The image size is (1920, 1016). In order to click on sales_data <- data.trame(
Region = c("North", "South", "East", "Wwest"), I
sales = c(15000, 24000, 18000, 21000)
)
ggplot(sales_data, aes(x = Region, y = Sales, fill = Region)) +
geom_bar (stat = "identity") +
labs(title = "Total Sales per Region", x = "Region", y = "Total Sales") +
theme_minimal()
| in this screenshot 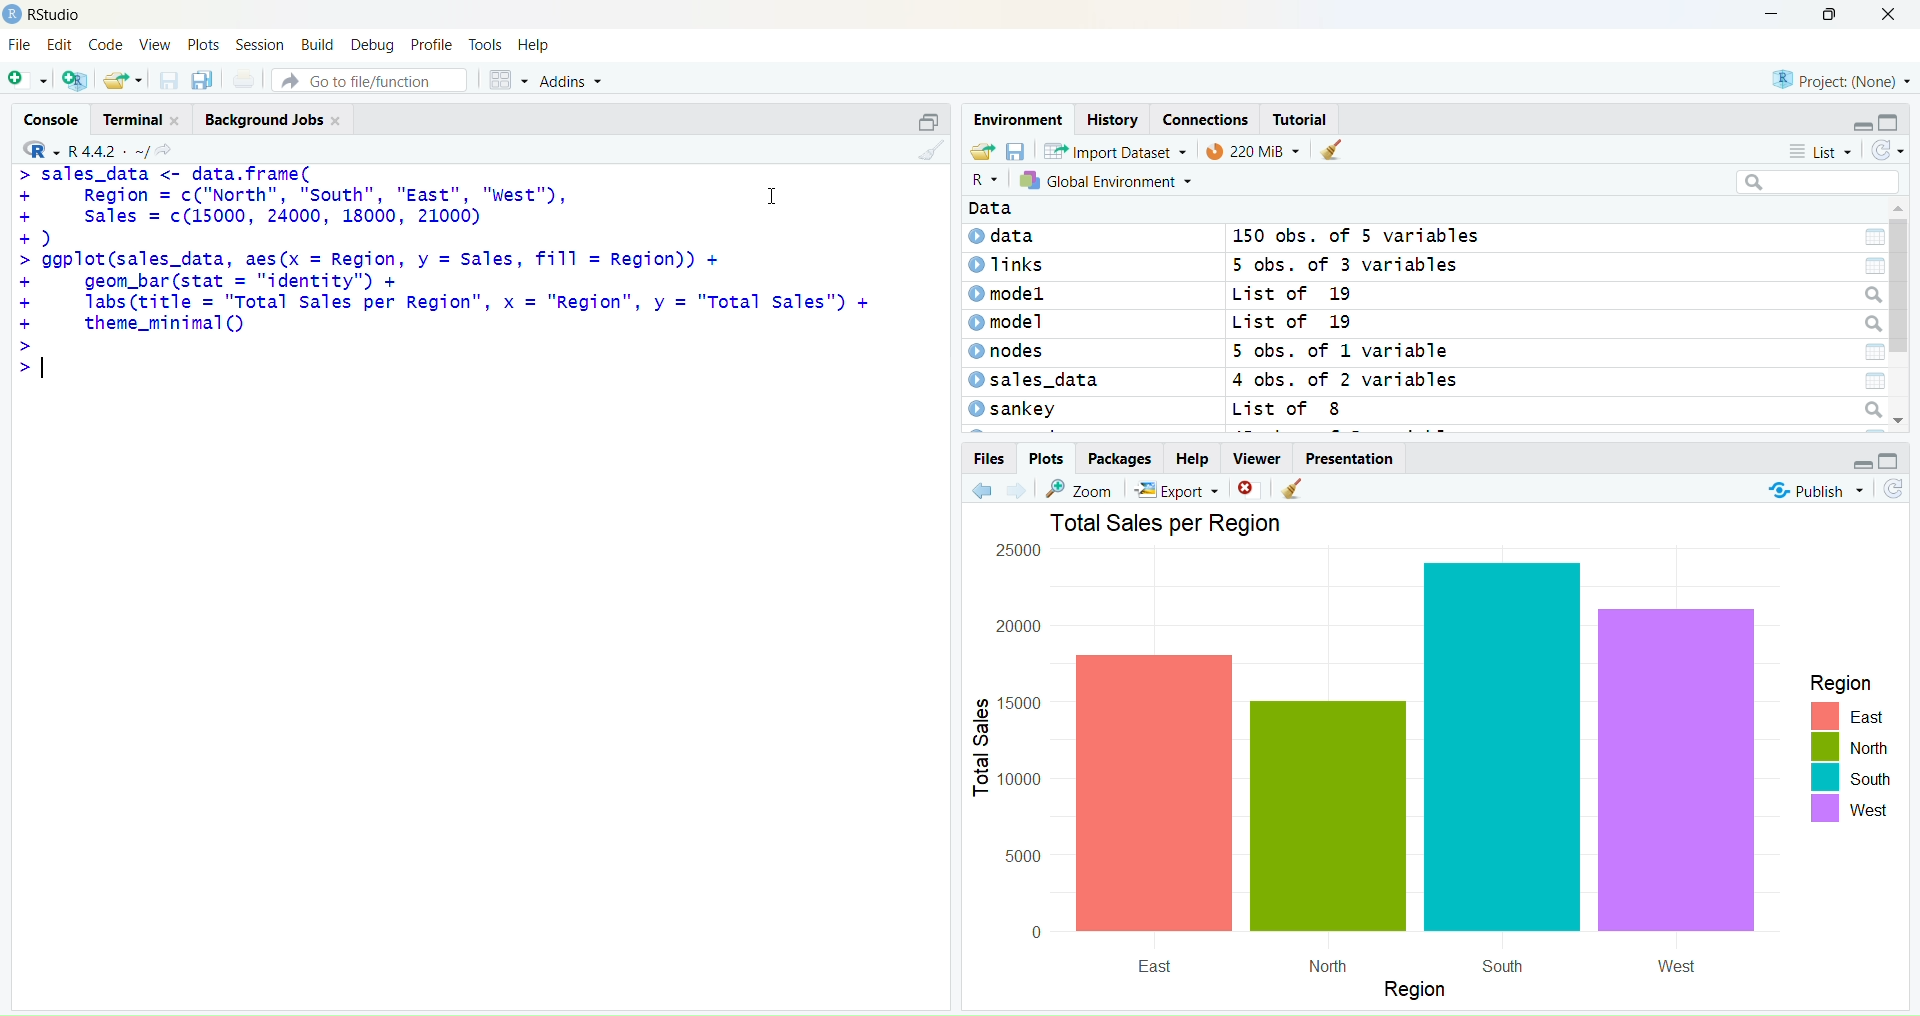, I will do `click(452, 268)`.